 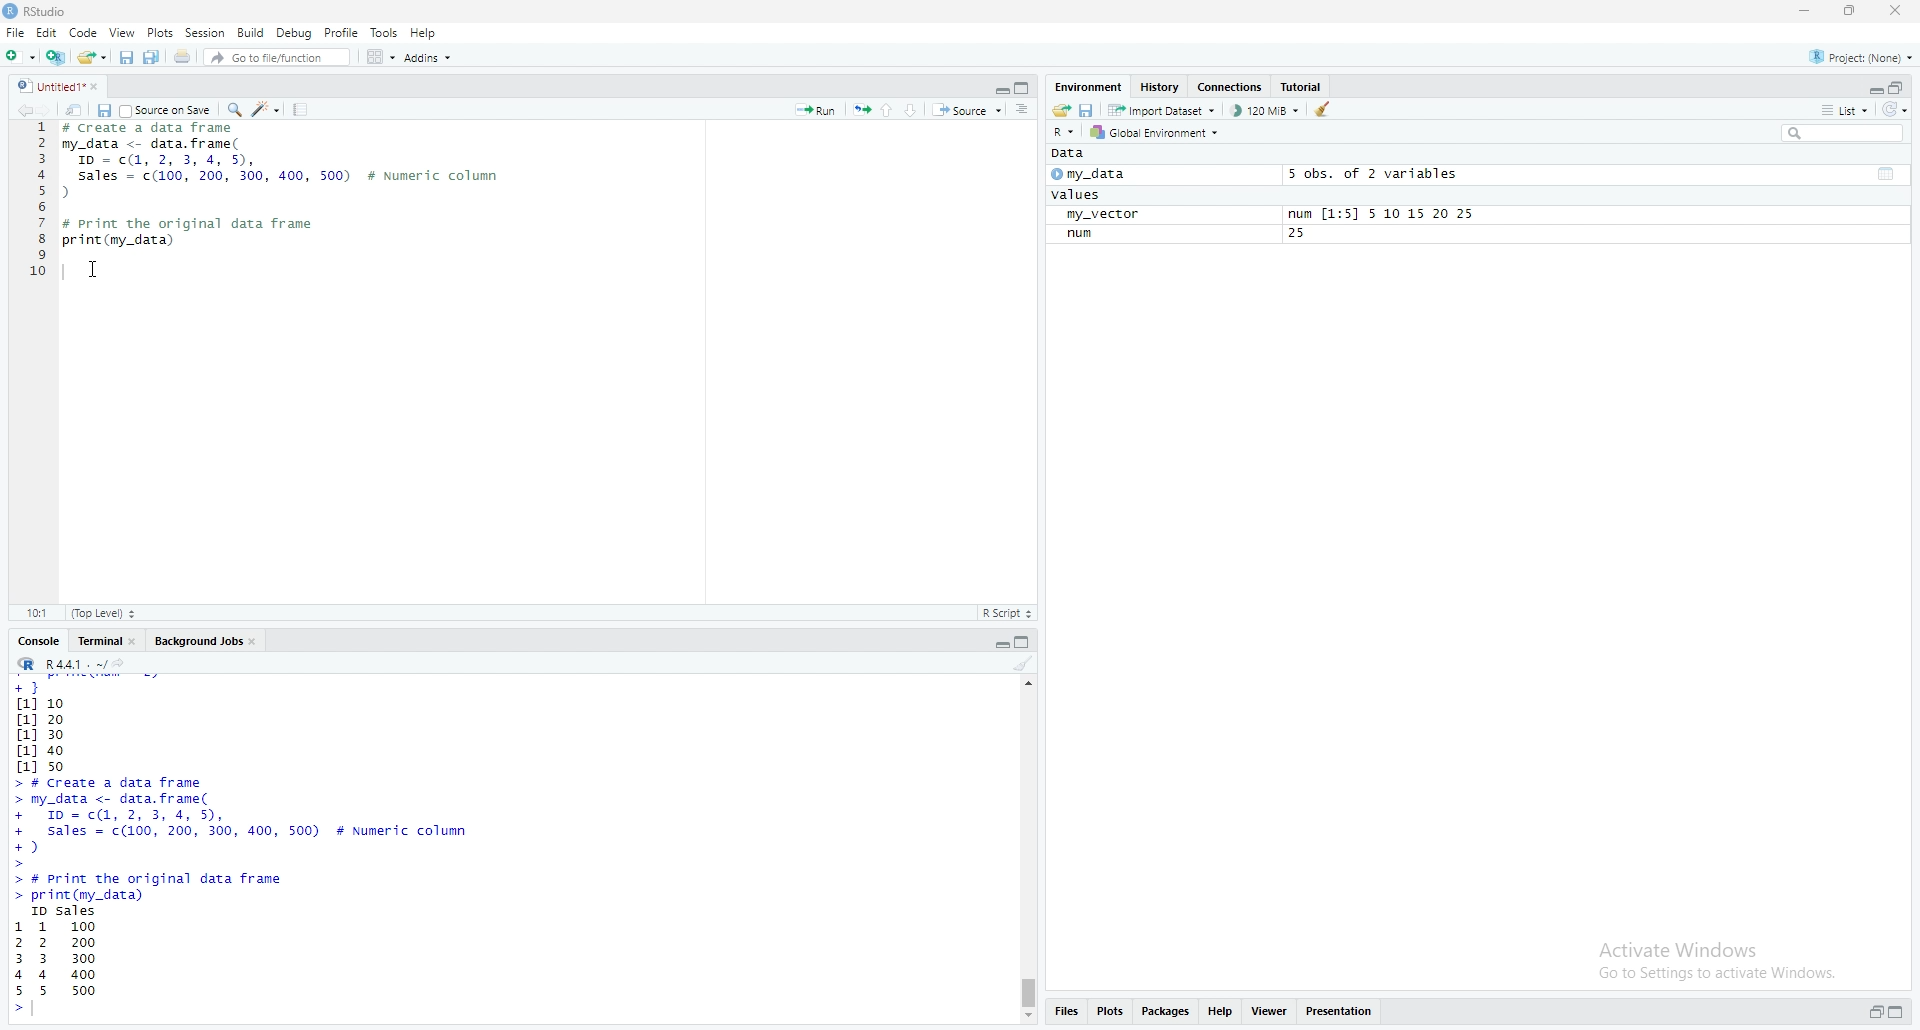 I want to click on print(My_data), so click(x=119, y=241).